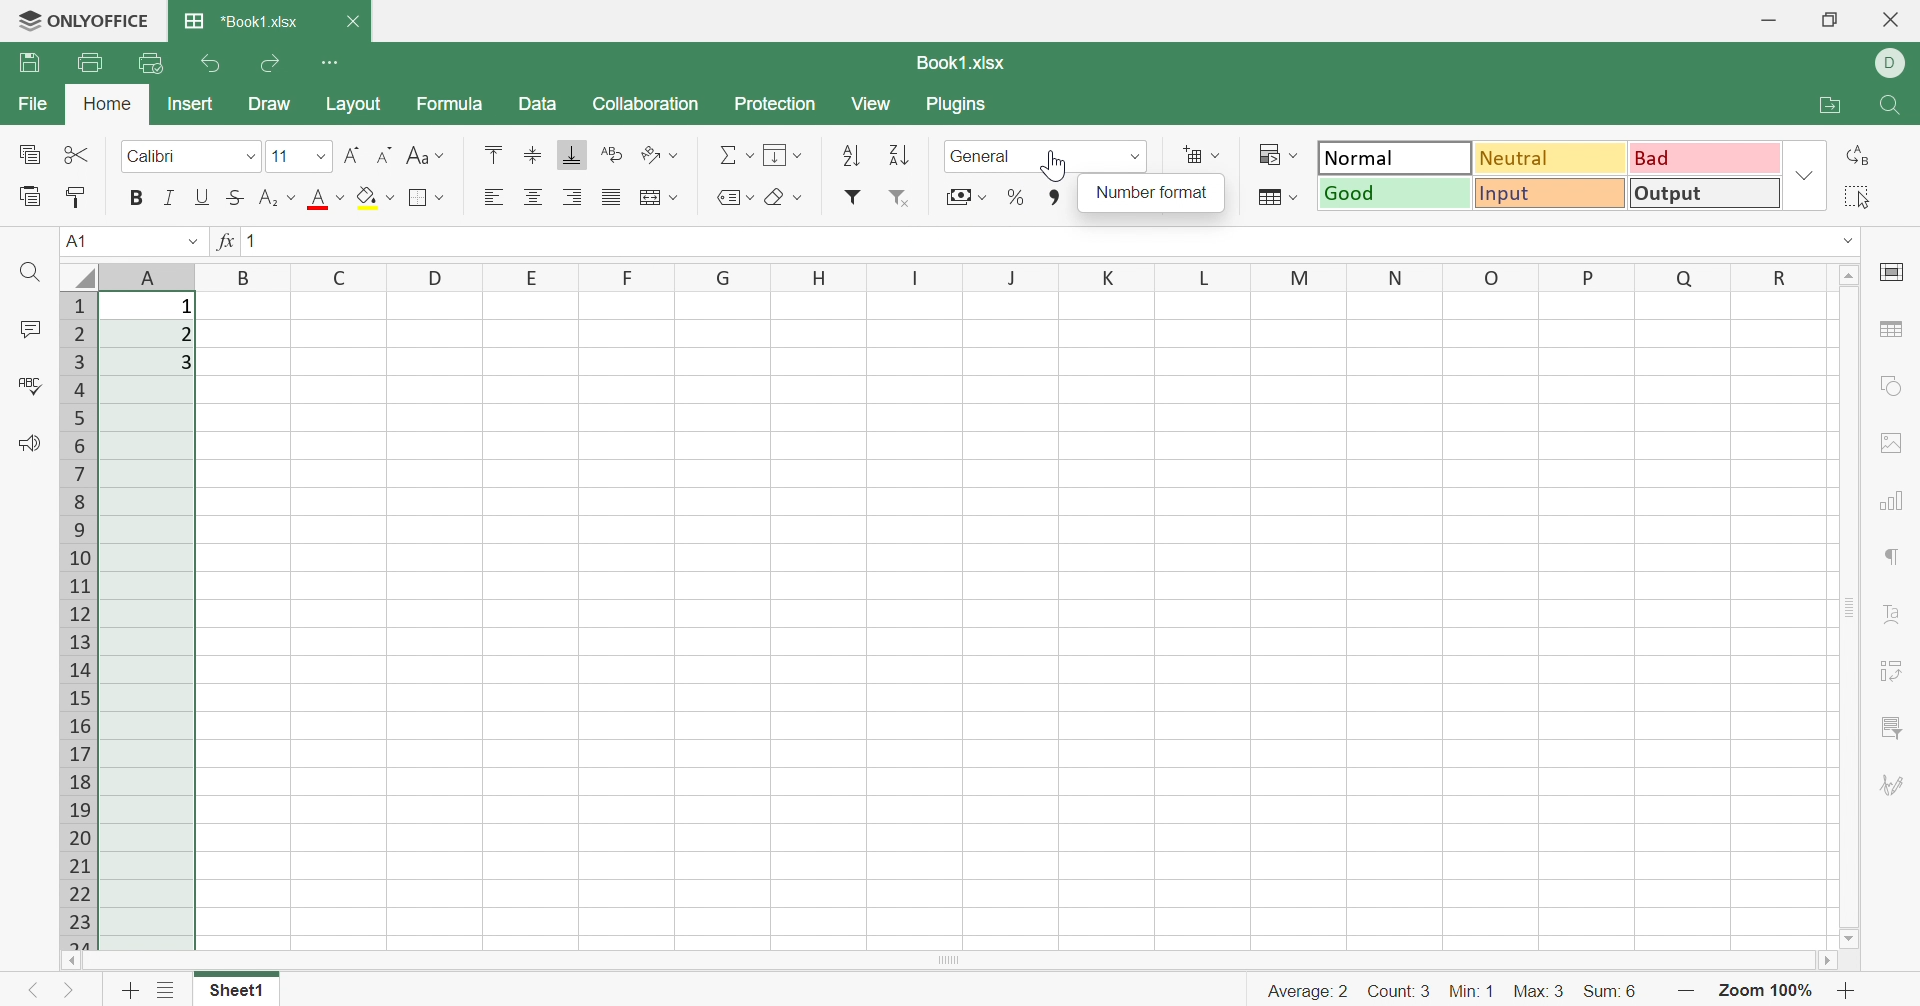 The image size is (1920, 1006). What do you see at coordinates (982, 277) in the screenshot?
I see `Column names` at bounding box center [982, 277].